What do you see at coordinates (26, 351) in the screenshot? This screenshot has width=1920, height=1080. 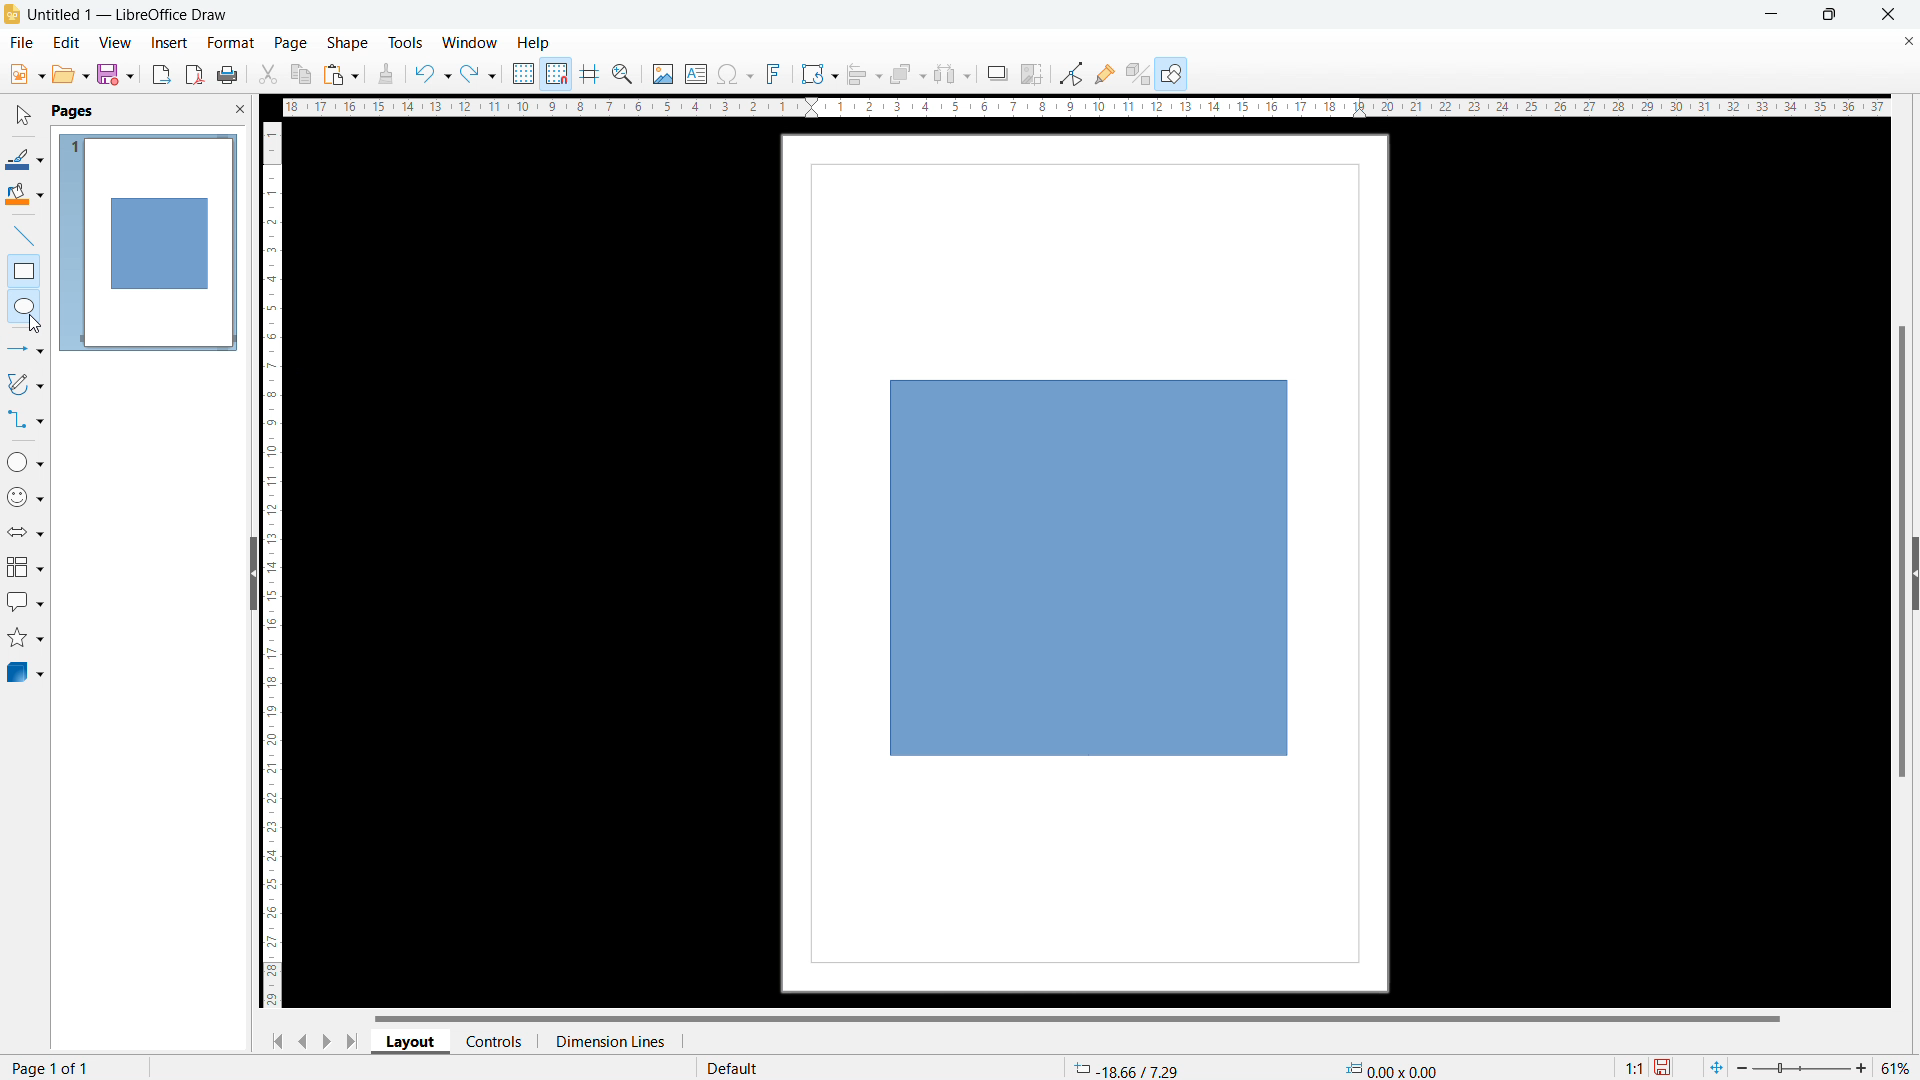 I see `lines and arrows` at bounding box center [26, 351].